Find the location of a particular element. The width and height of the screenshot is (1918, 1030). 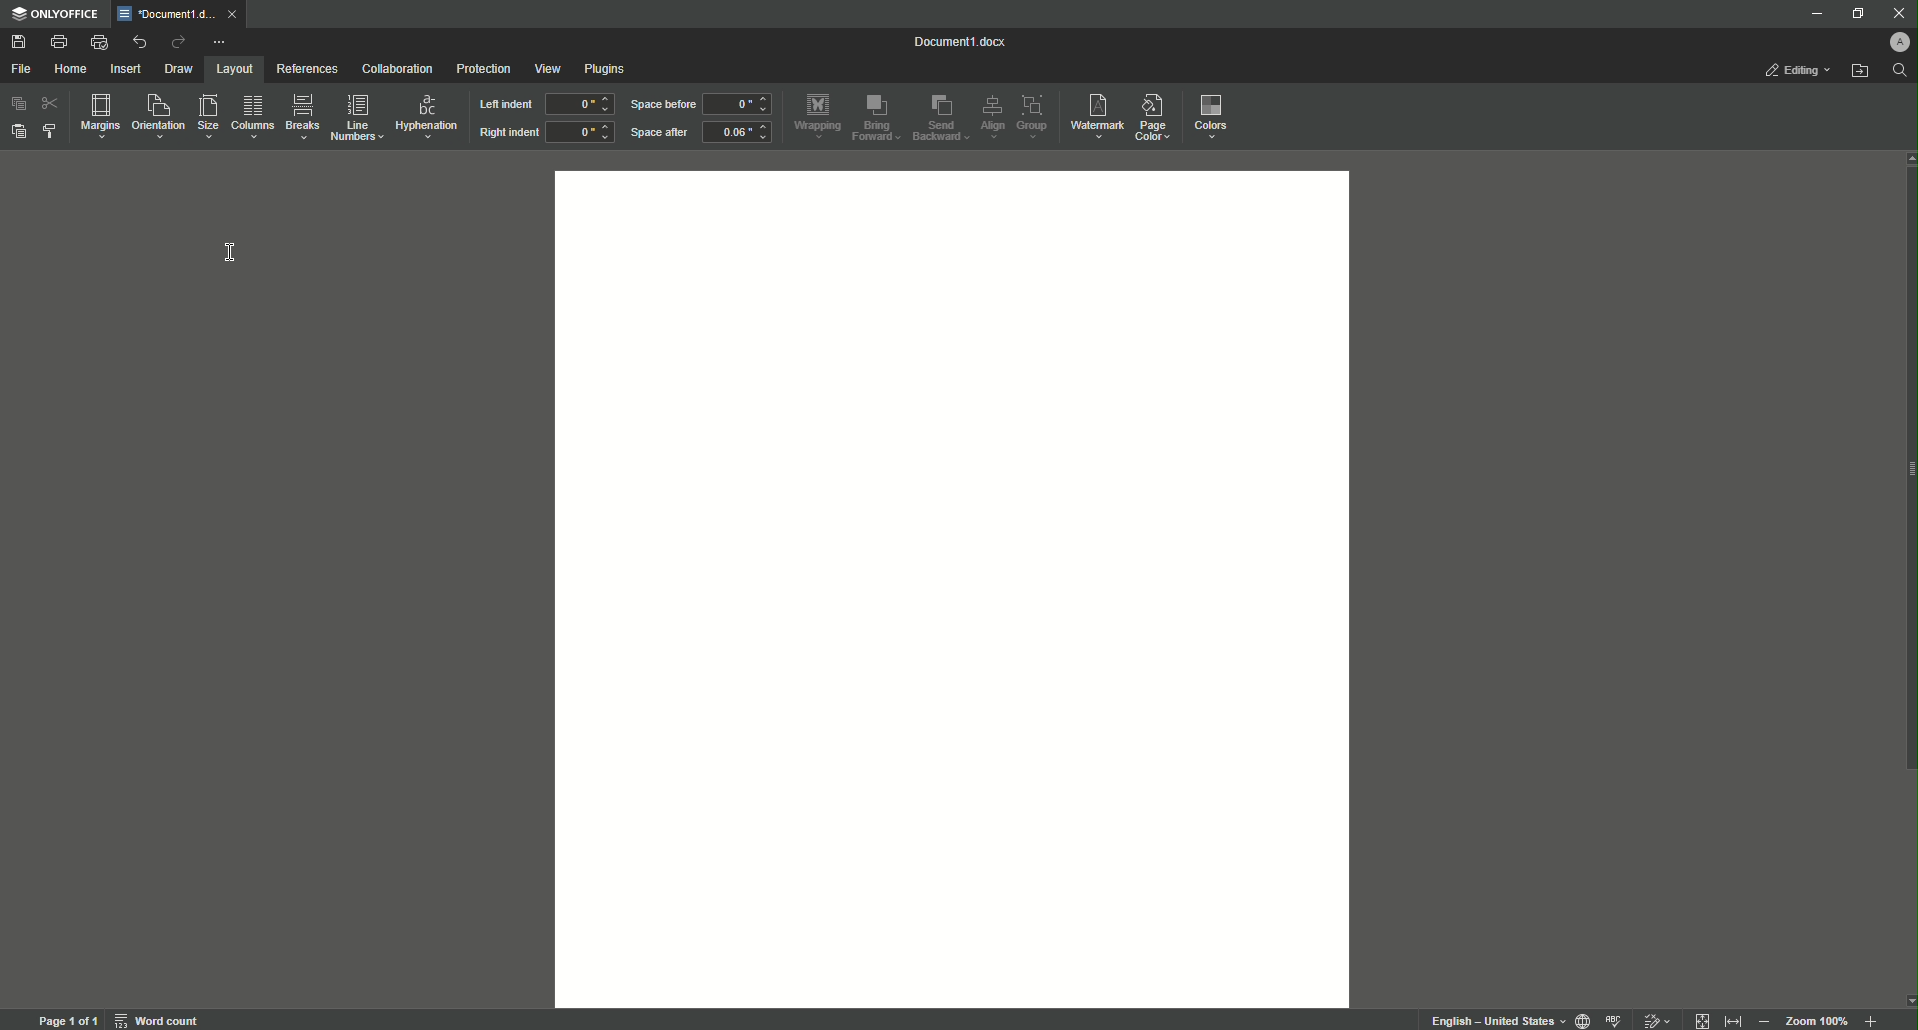

Search is located at coordinates (1897, 75).